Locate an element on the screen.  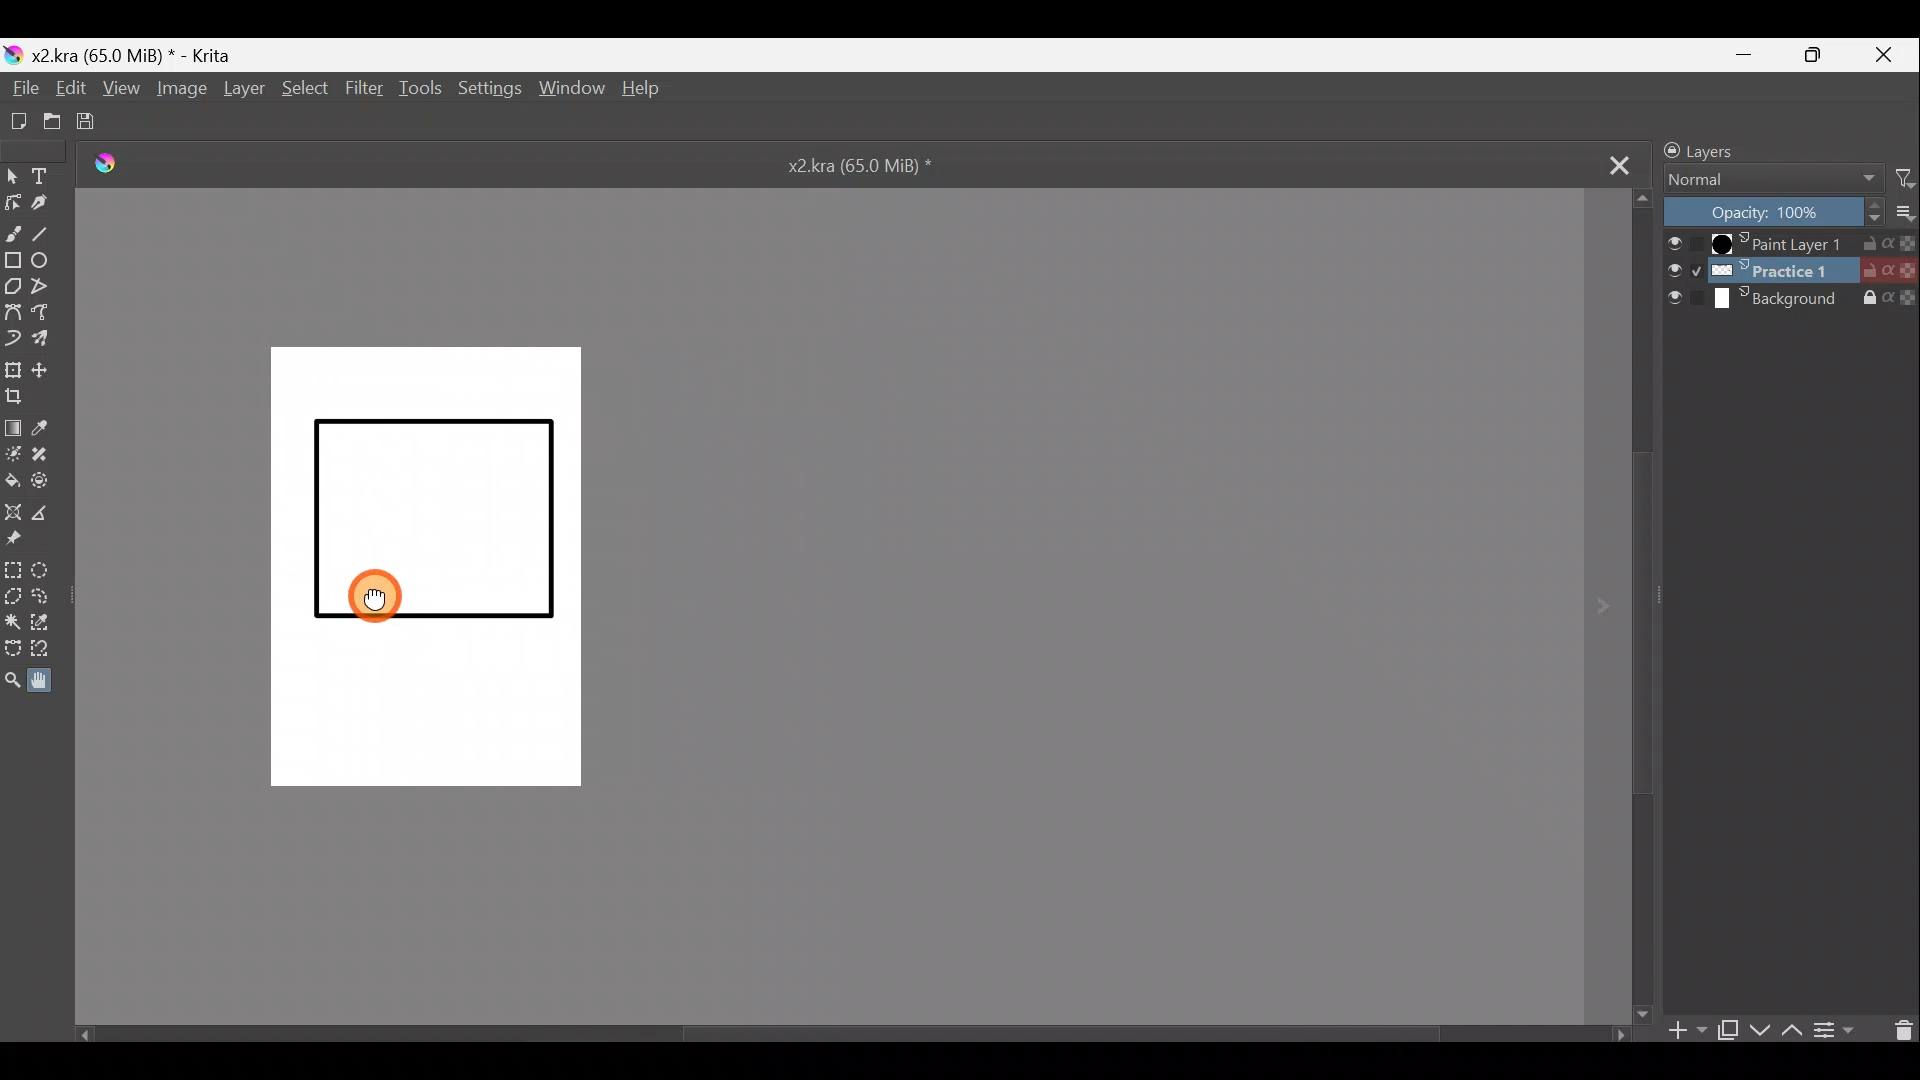
Maximize is located at coordinates (1814, 56).